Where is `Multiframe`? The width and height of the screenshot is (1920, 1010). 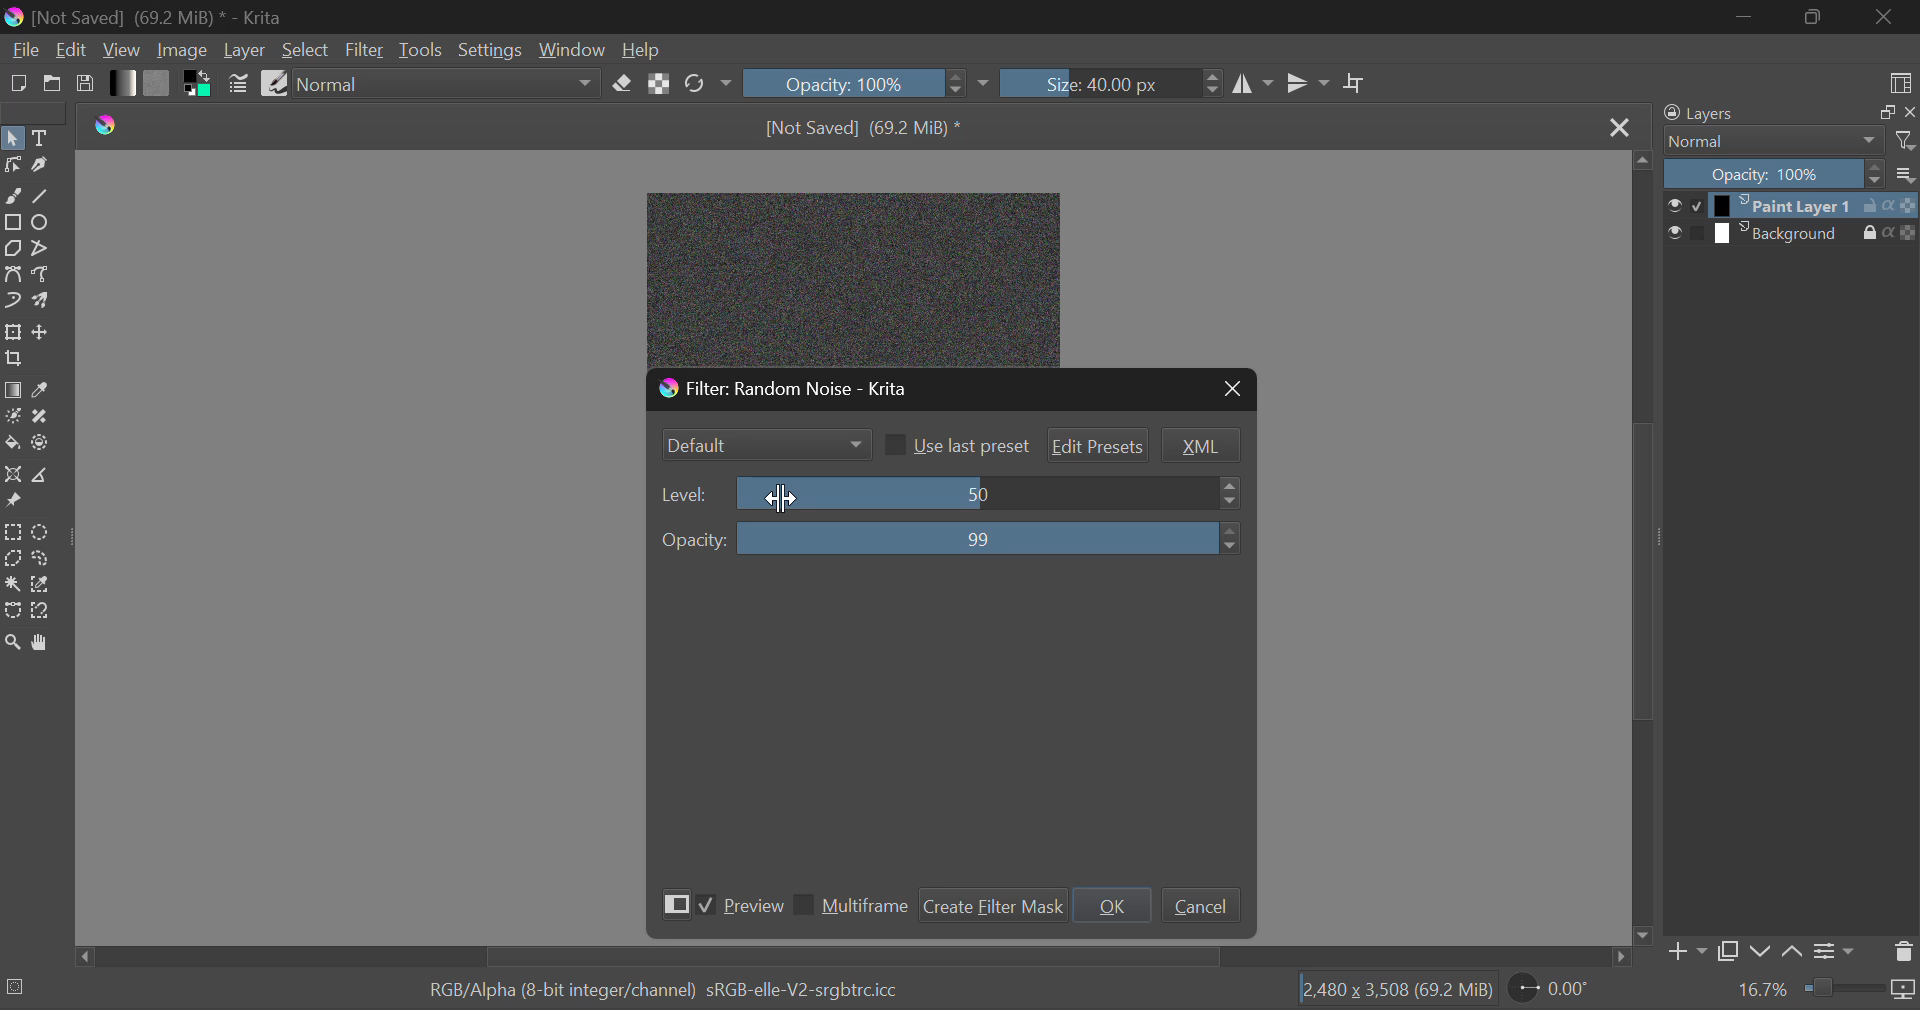 Multiframe is located at coordinates (851, 908).